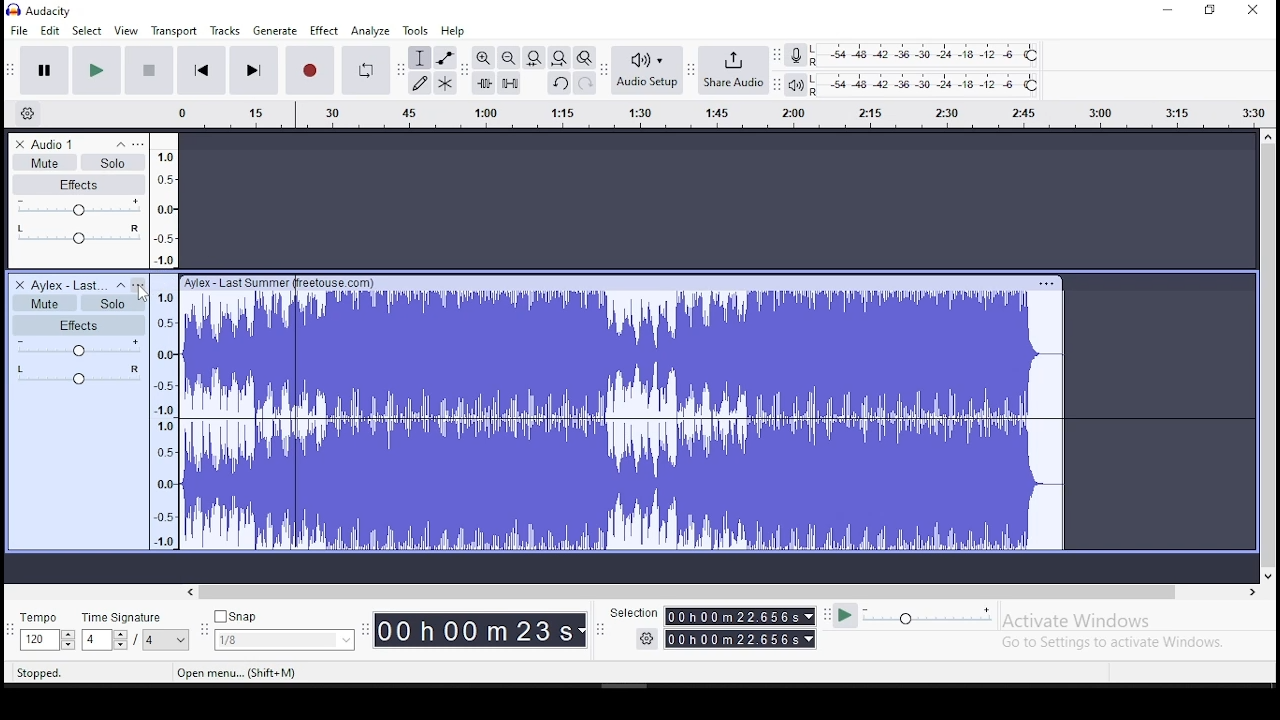  Describe the element at coordinates (795, 84) in the screenshot. I see `playback meter` at that location.